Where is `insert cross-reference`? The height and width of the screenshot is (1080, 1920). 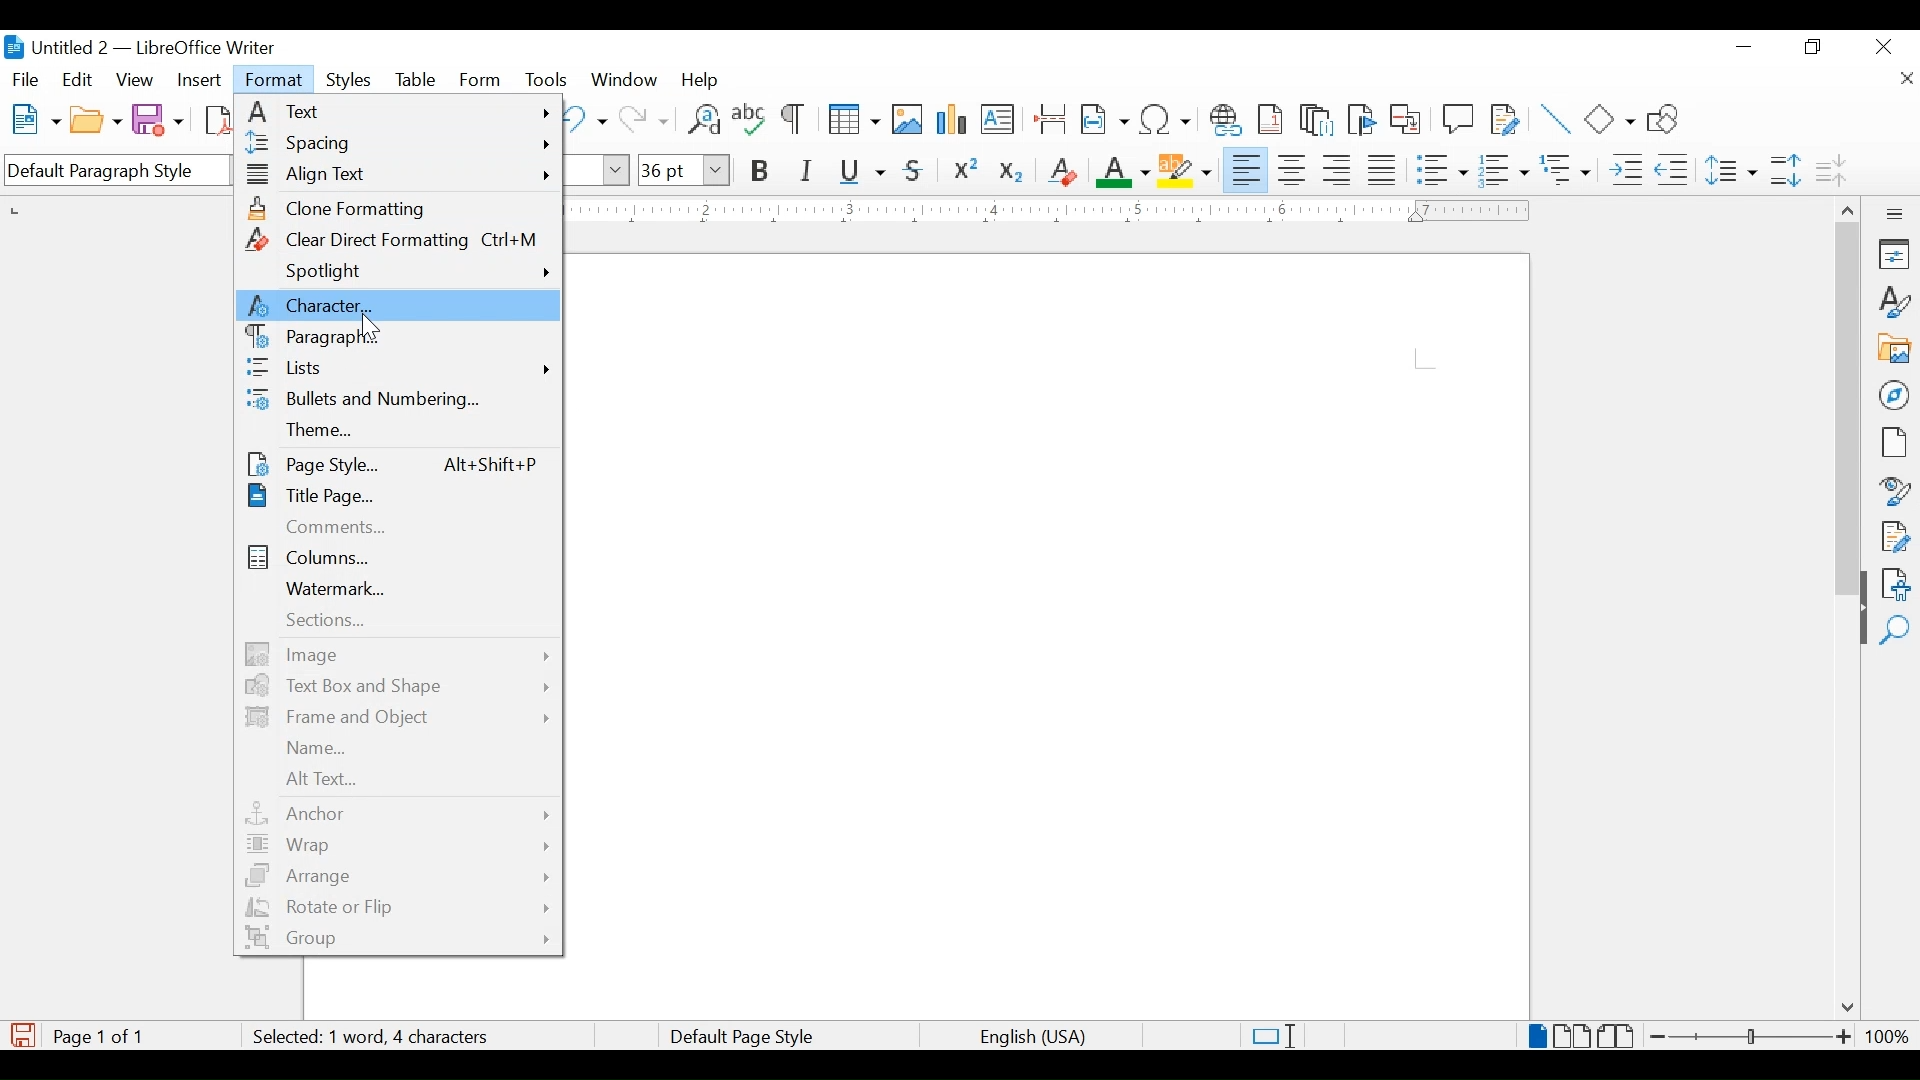 insert cross-reference is located at coordinates (1406, 118).